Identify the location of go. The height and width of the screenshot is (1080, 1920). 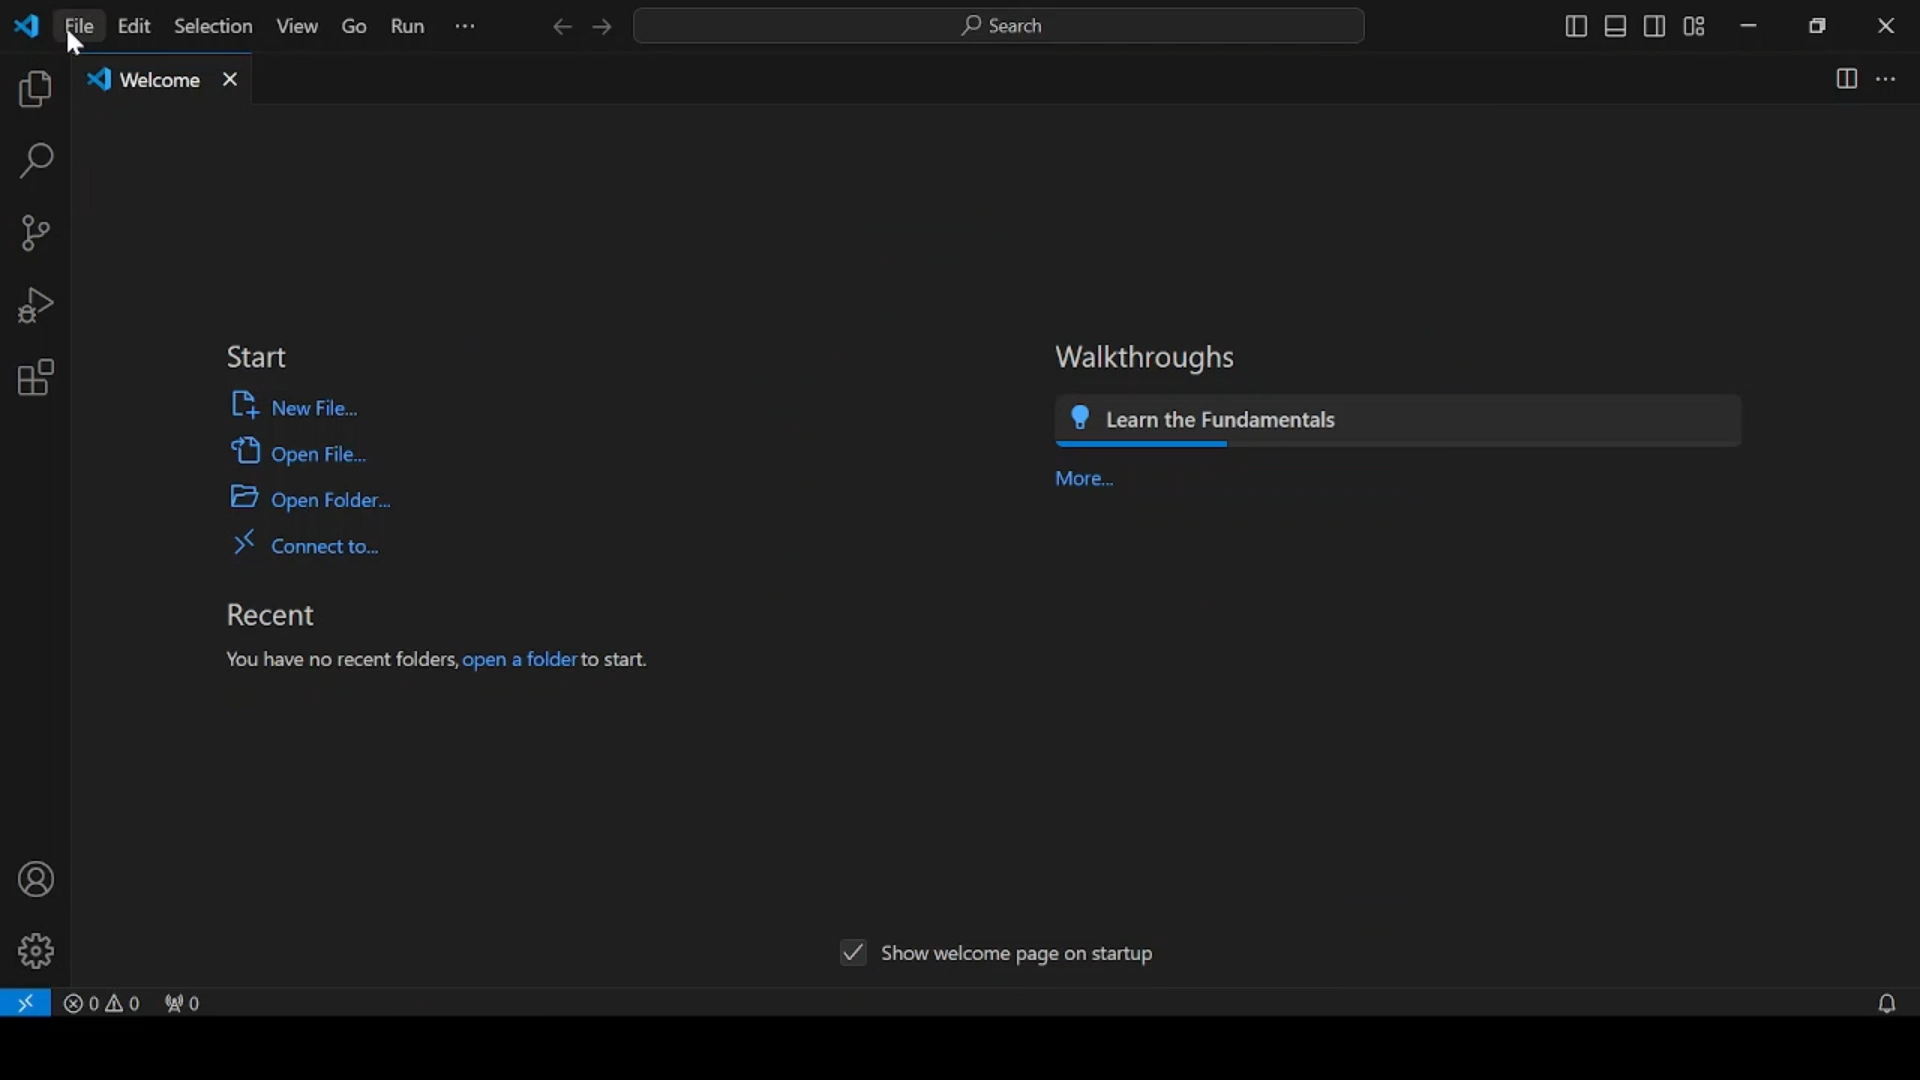
(351, 26).